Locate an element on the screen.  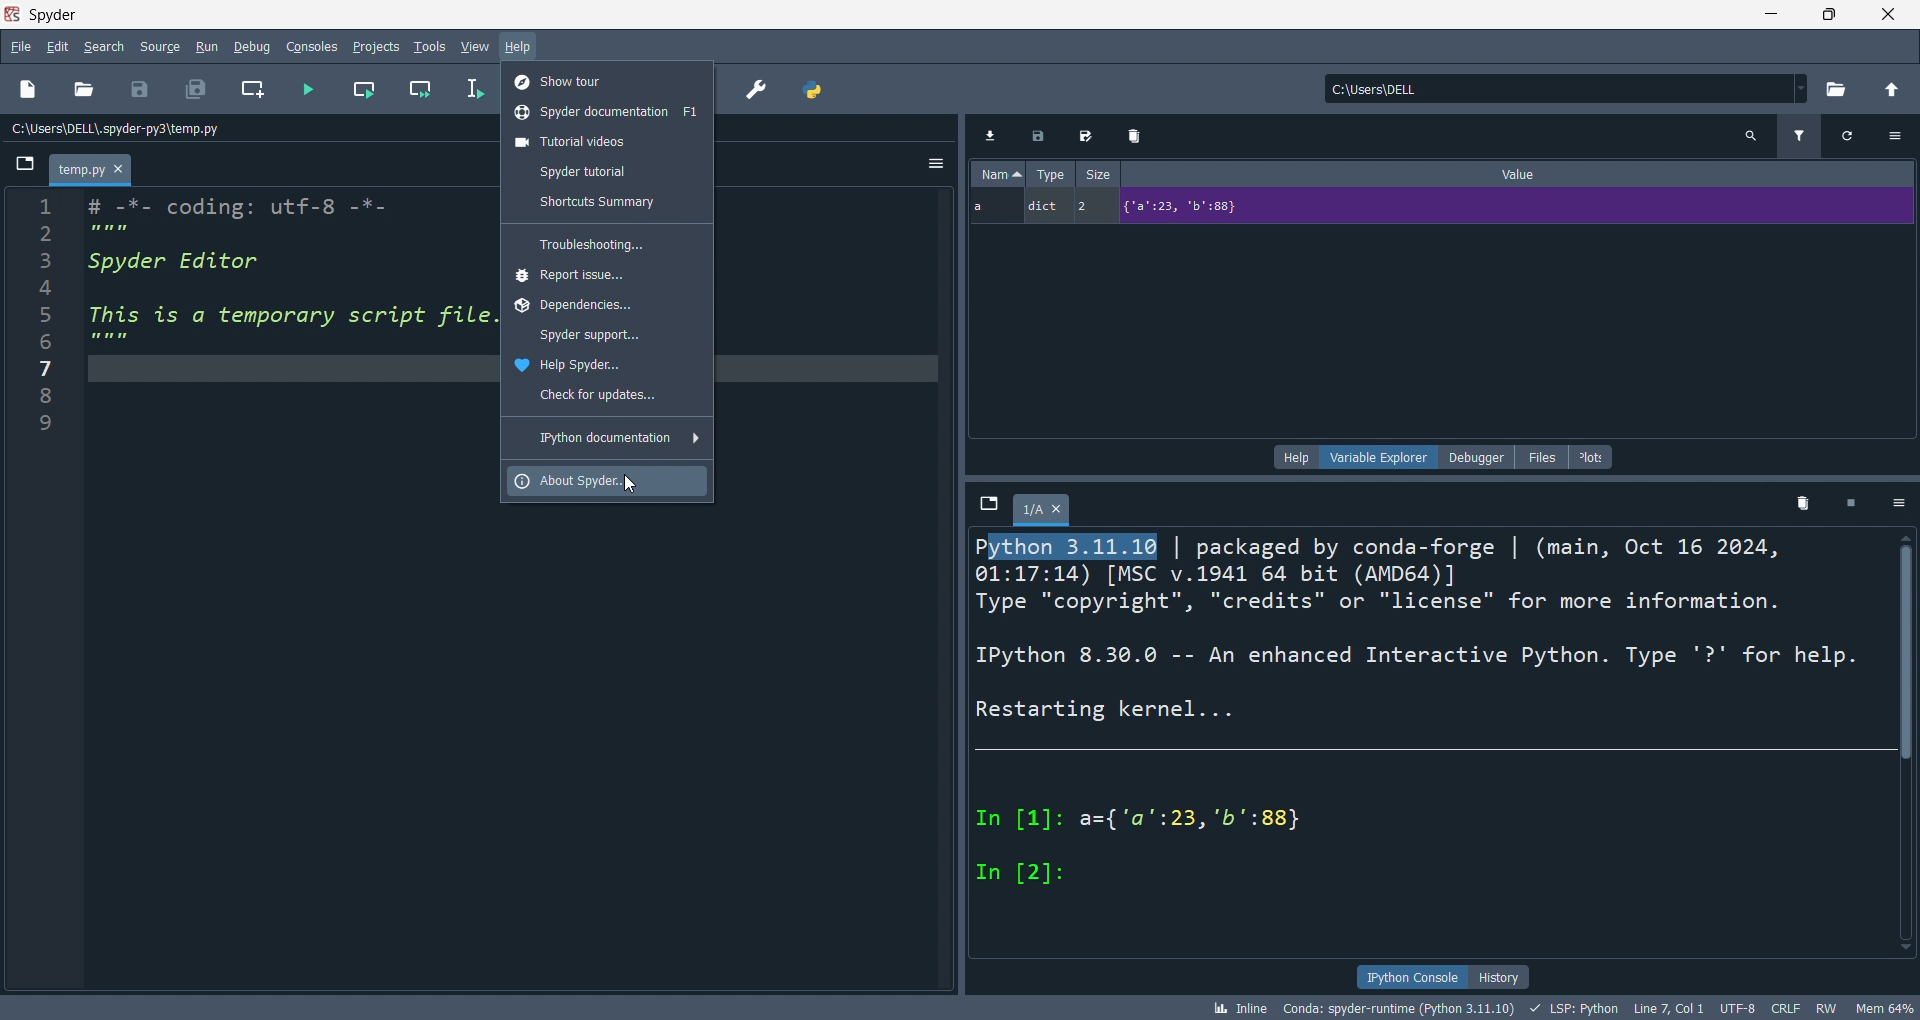
current directory is located at coordinates (1567, 88).